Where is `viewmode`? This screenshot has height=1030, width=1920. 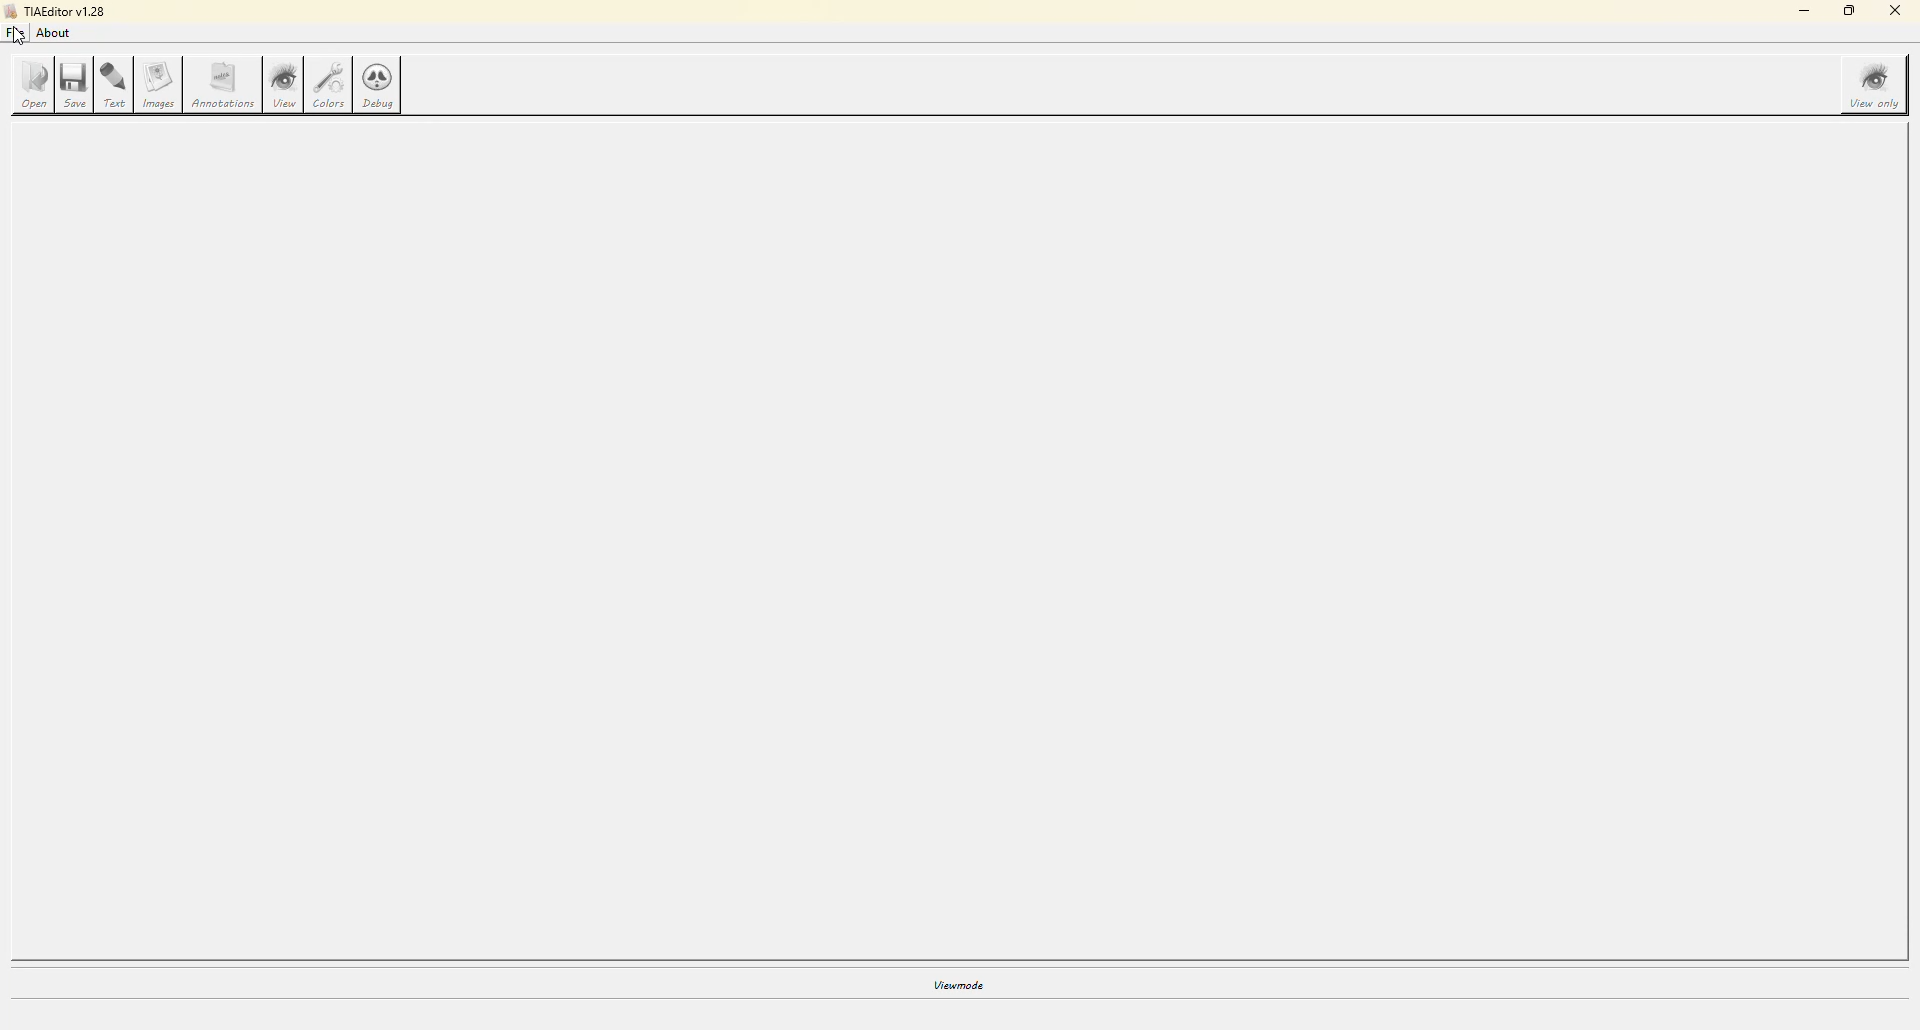
viewmode is located at coordinates (955, 991).